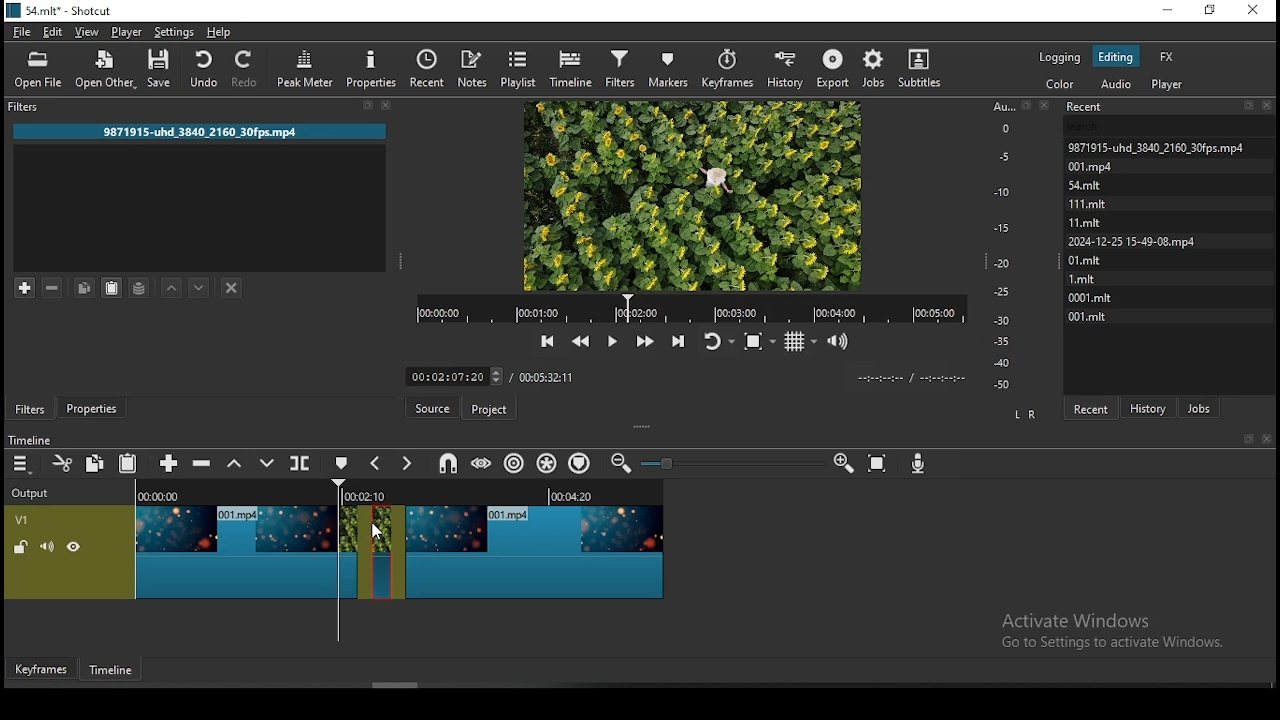  What do you see at coordinates (1244, 439) in the screenshot?
I see `bookmark` at bounding box center [1244, 439].